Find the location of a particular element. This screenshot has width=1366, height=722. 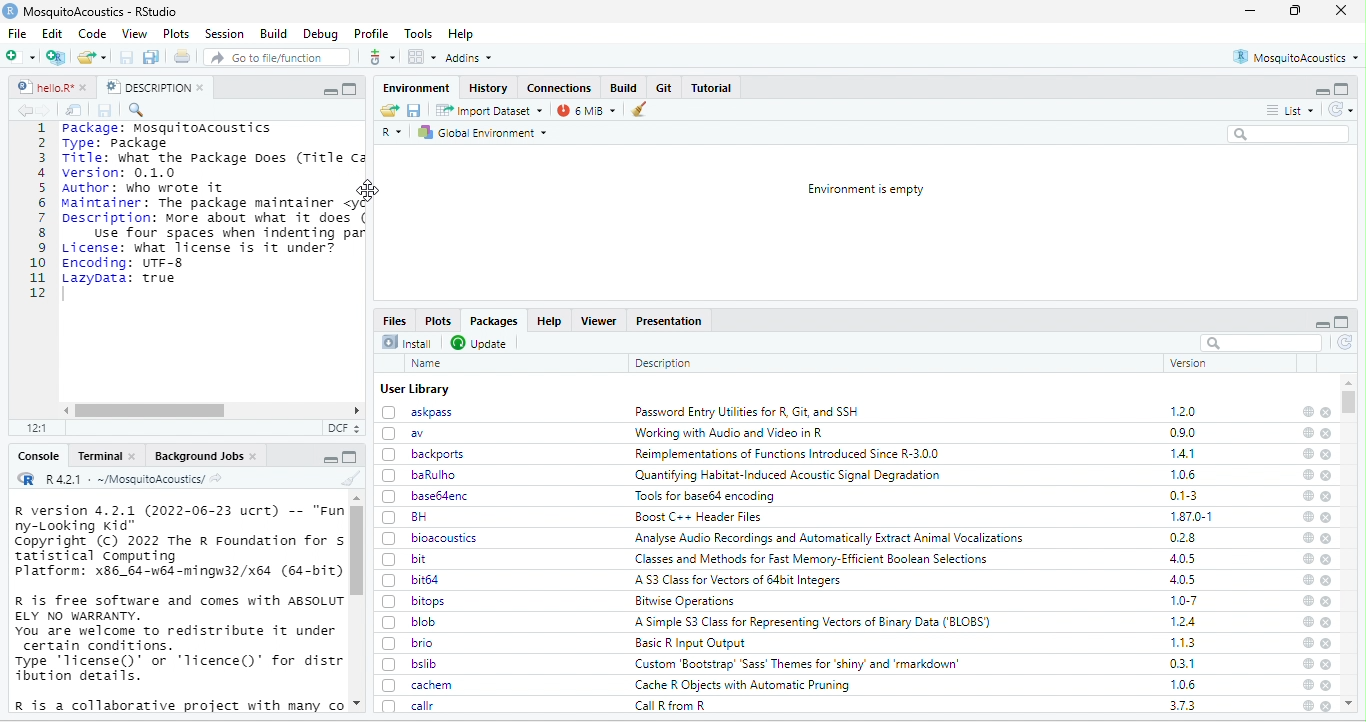

1.87.0-1 is located at coordinates (1194, 516).